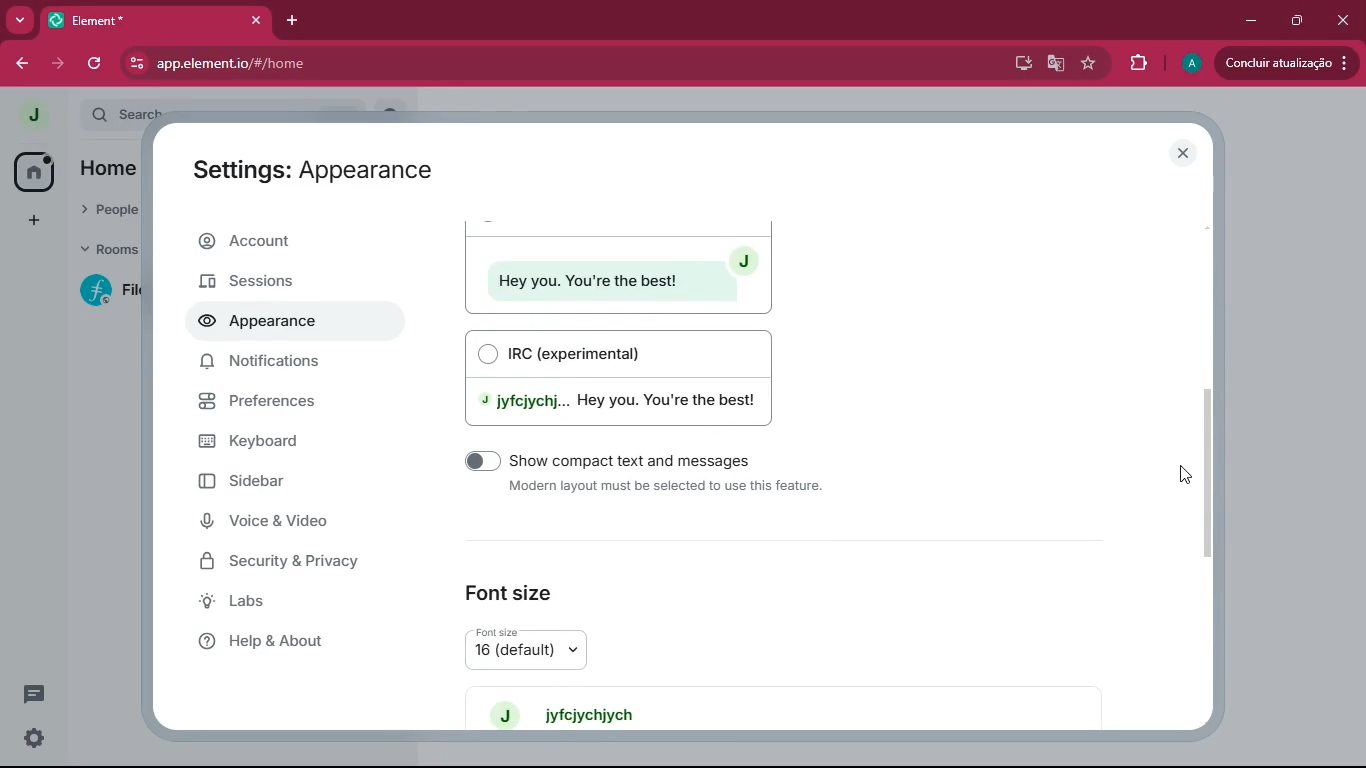 This screenshot has height=768, width=1366. What do you see at coordinates (30, 739) in the screenshot?
I see `settings` at bounding box center [30, 739].